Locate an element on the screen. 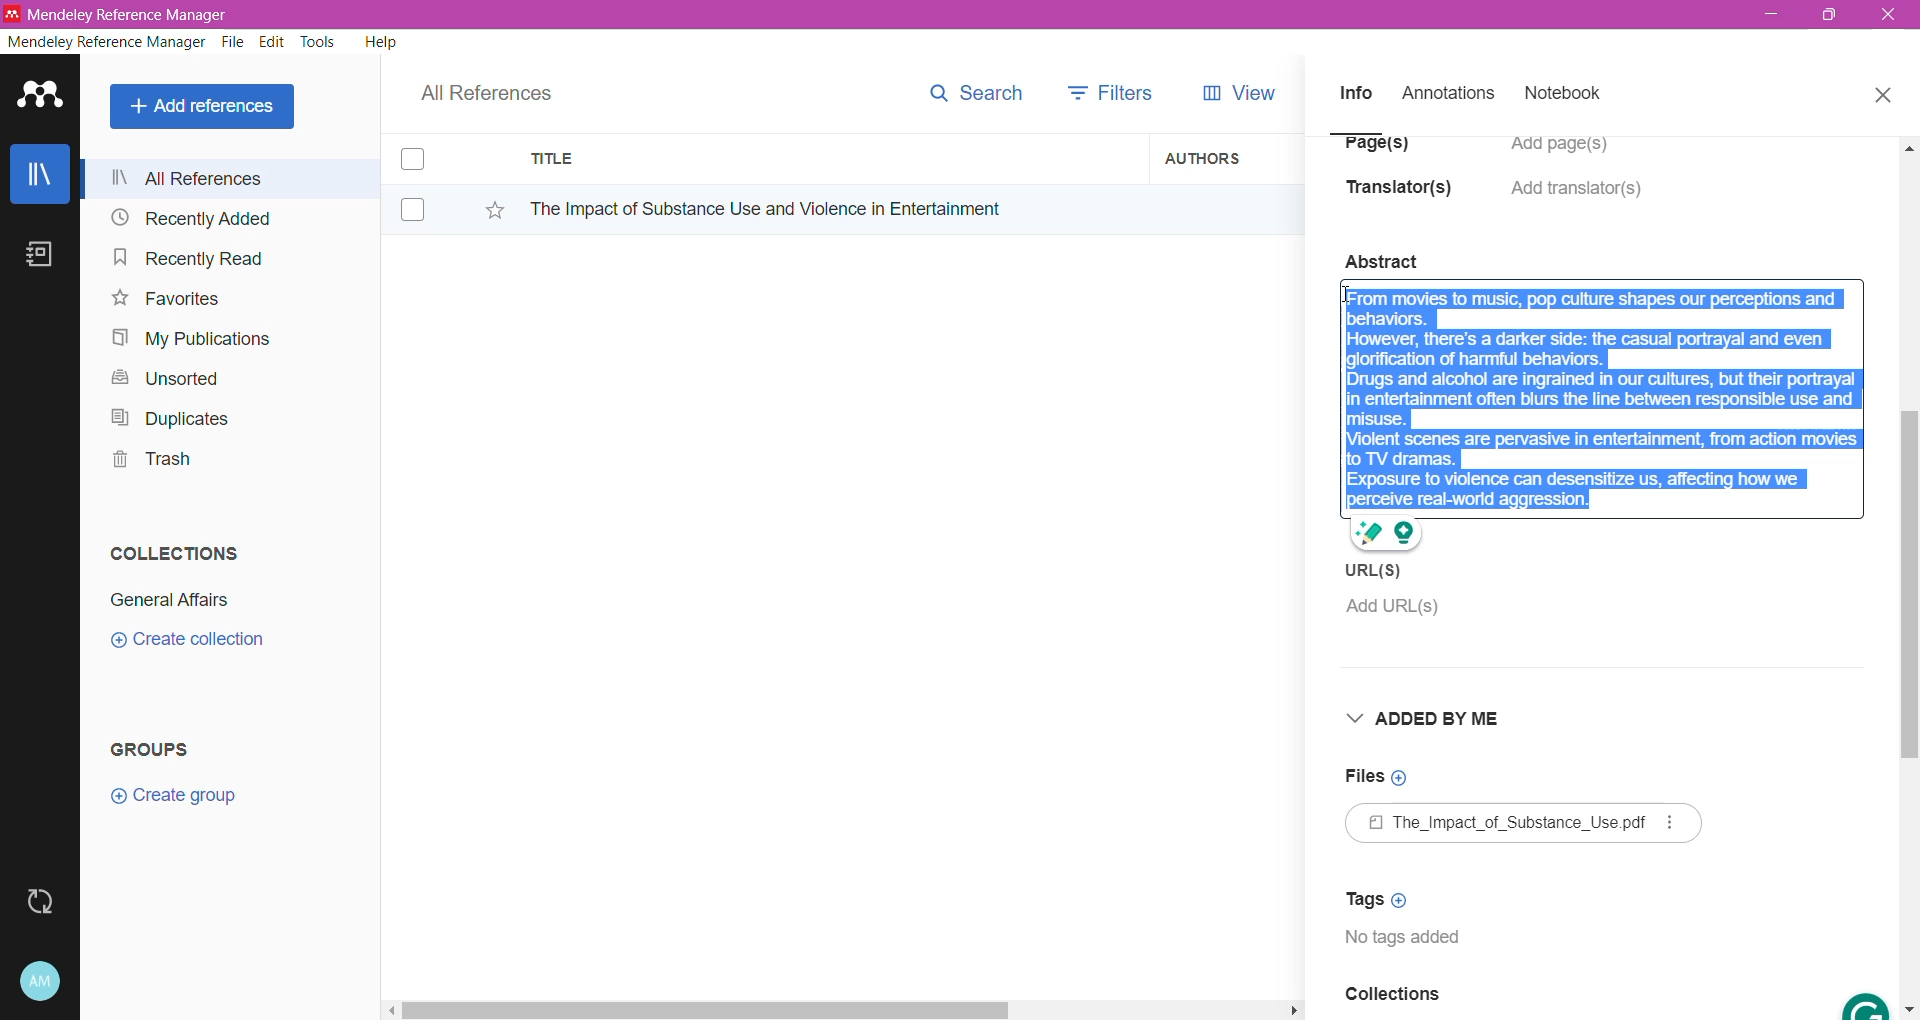 This screenshot has width=1920, height=1020. Add References is located at coordinates (206, 106).